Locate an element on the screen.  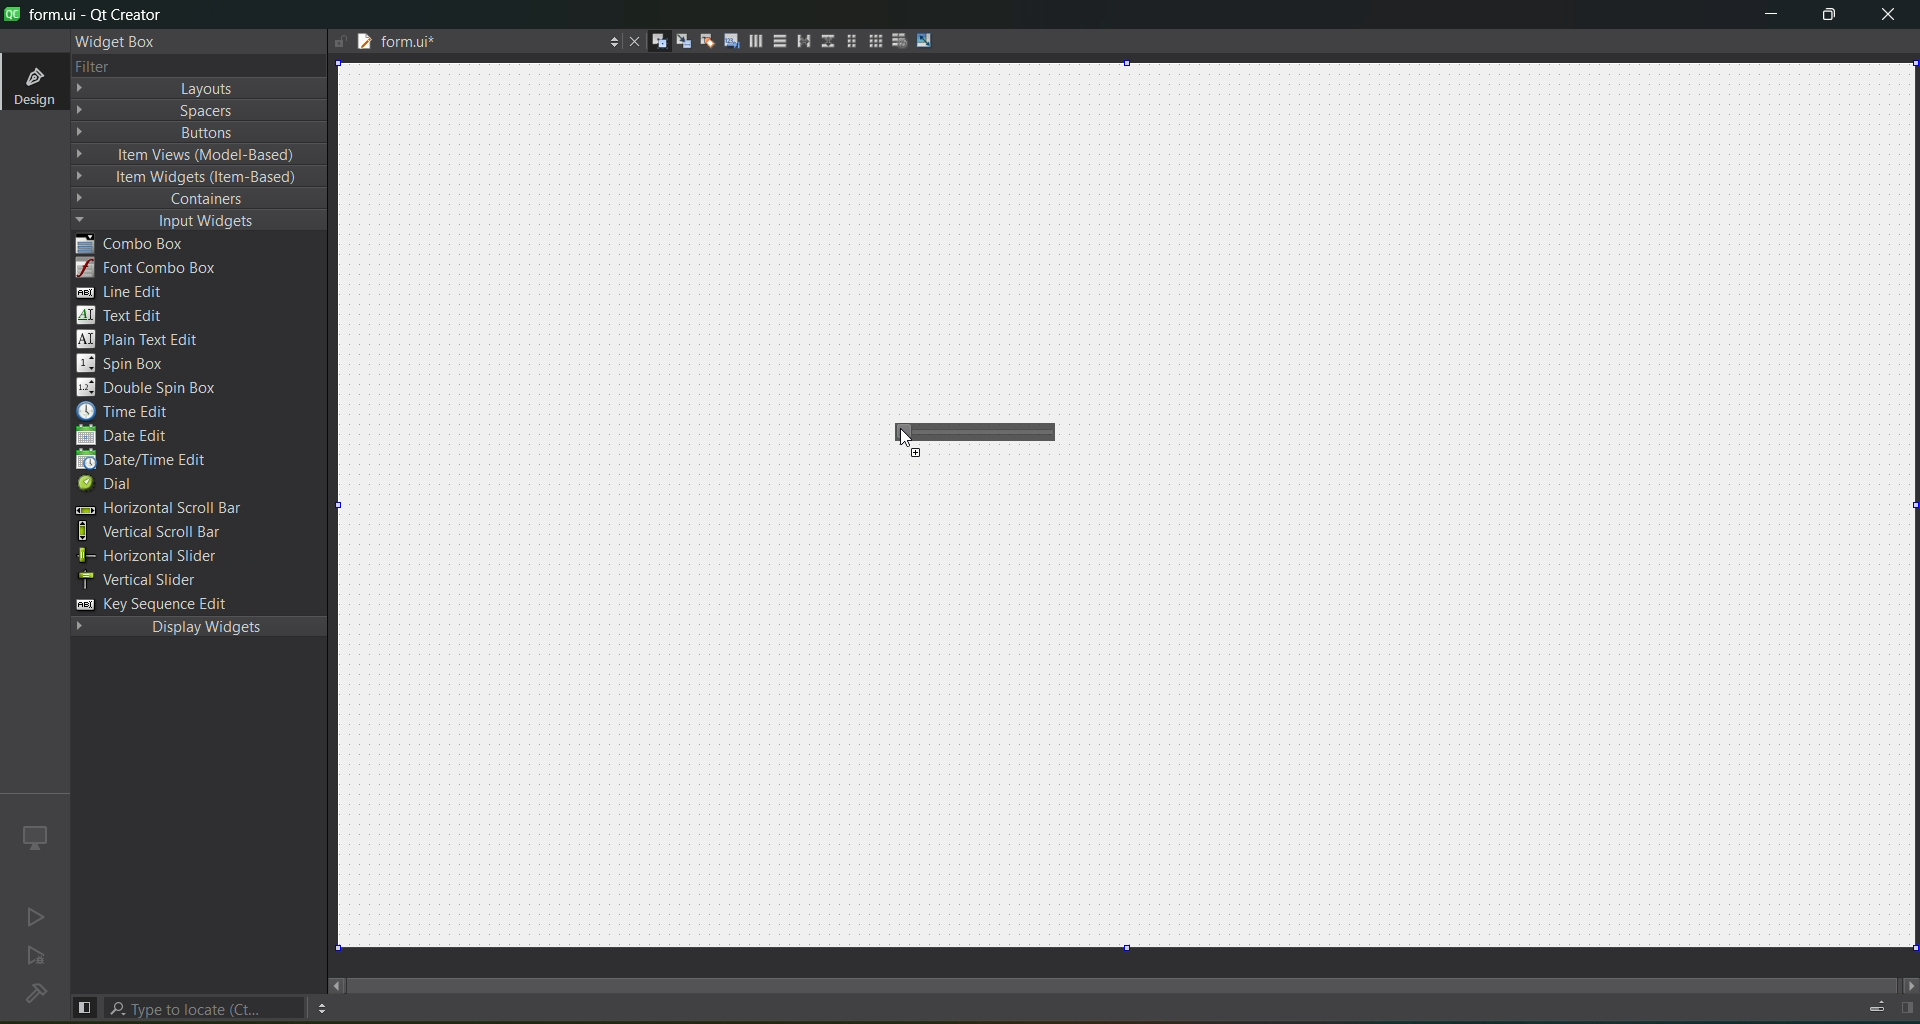
text edit is located at coordinates (126, 317).